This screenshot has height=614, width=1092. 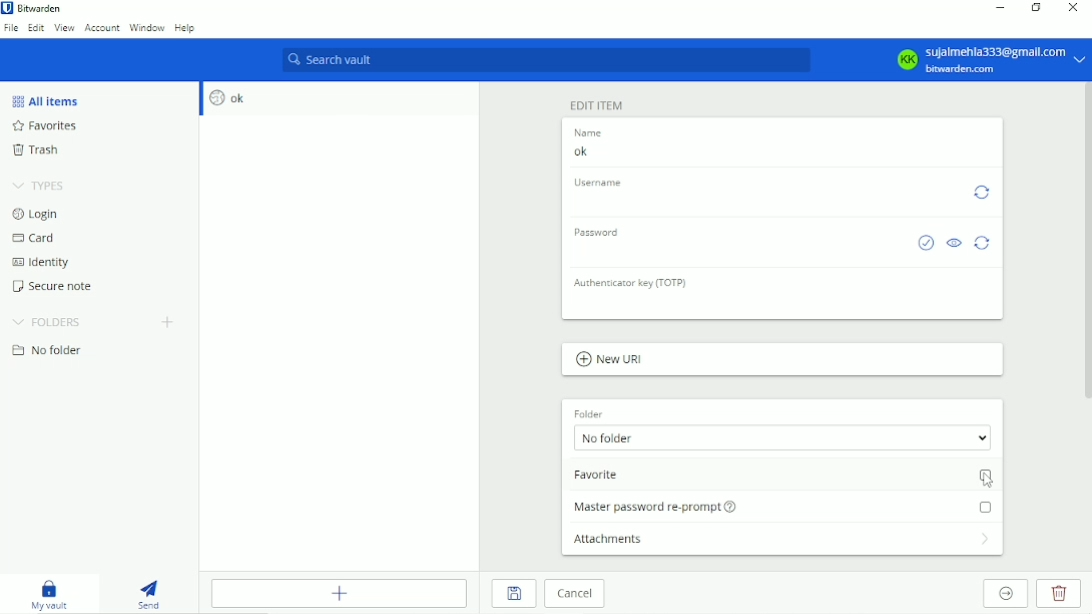 I want to click on Authenticator key (TOTP), so click(x=635, y=284).